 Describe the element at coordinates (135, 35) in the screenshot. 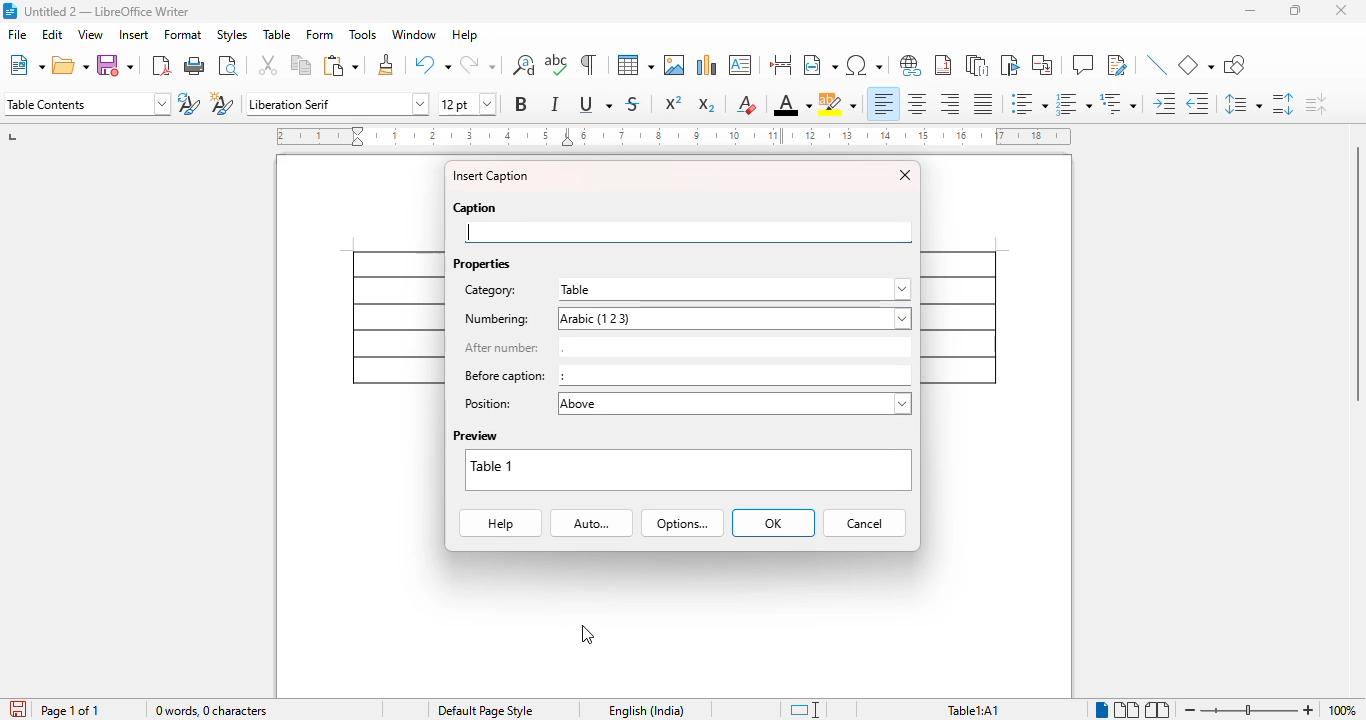

I see `insert` at that location.